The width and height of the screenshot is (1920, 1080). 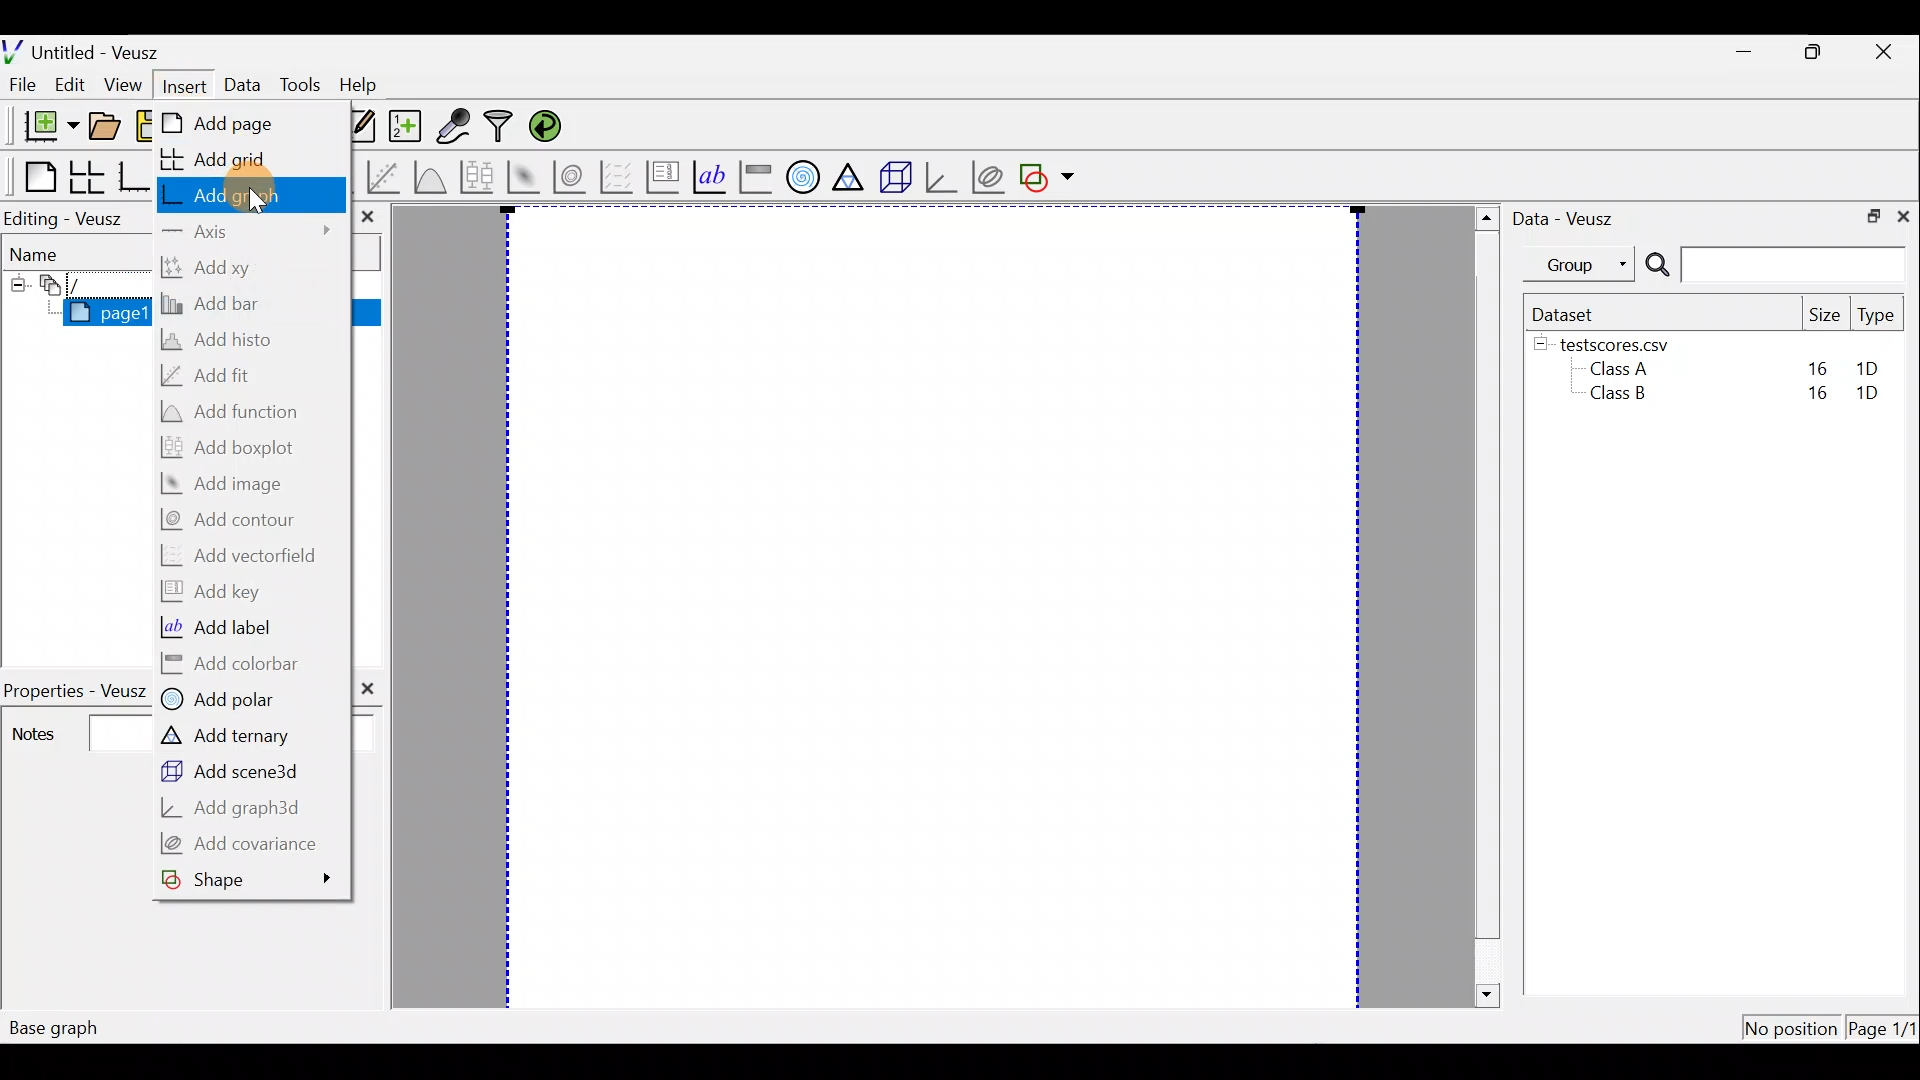 What do you see at coordinates (385, 176) in the screenshot?
I see `Fit a function to data` at bounding box center [385, 176].